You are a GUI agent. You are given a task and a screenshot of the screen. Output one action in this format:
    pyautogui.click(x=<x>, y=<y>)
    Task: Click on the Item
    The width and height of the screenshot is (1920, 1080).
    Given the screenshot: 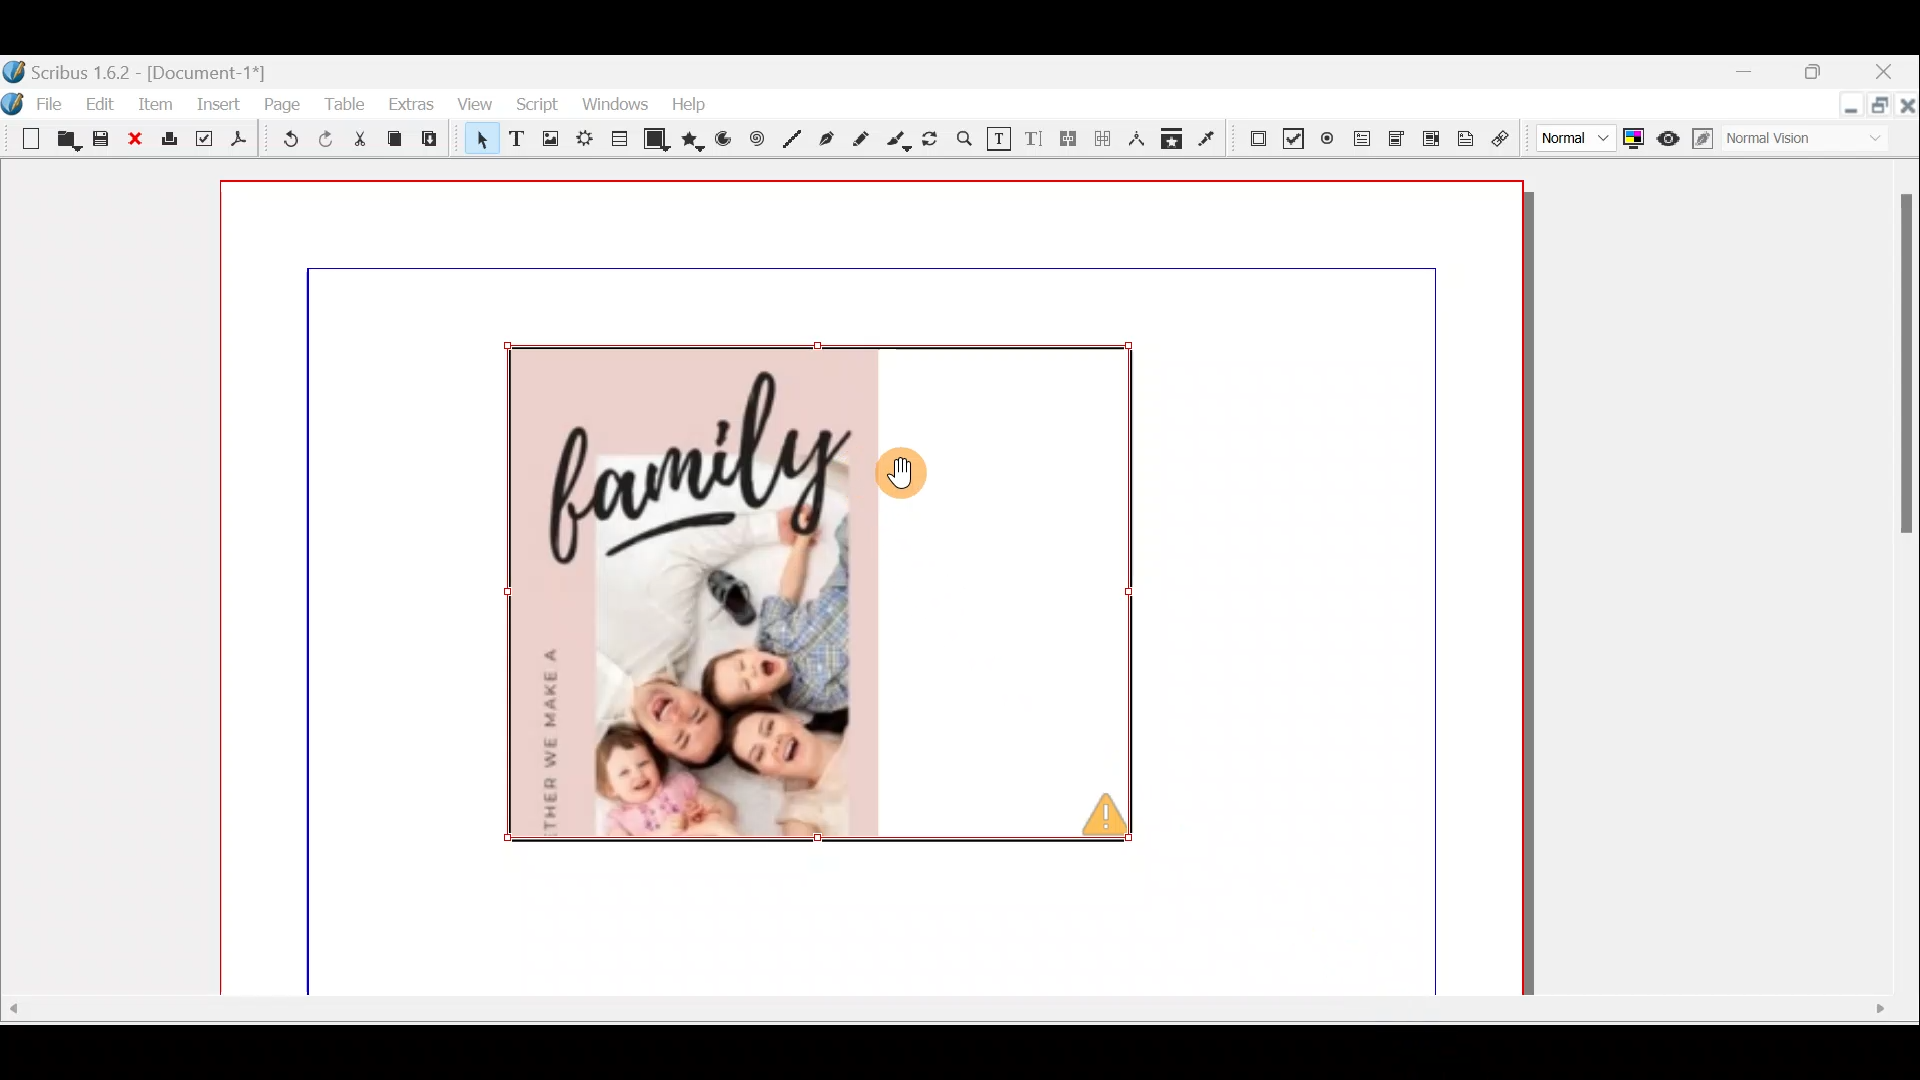 What is the action you would take?
    pyautogui.click(x=154, y=103)
    